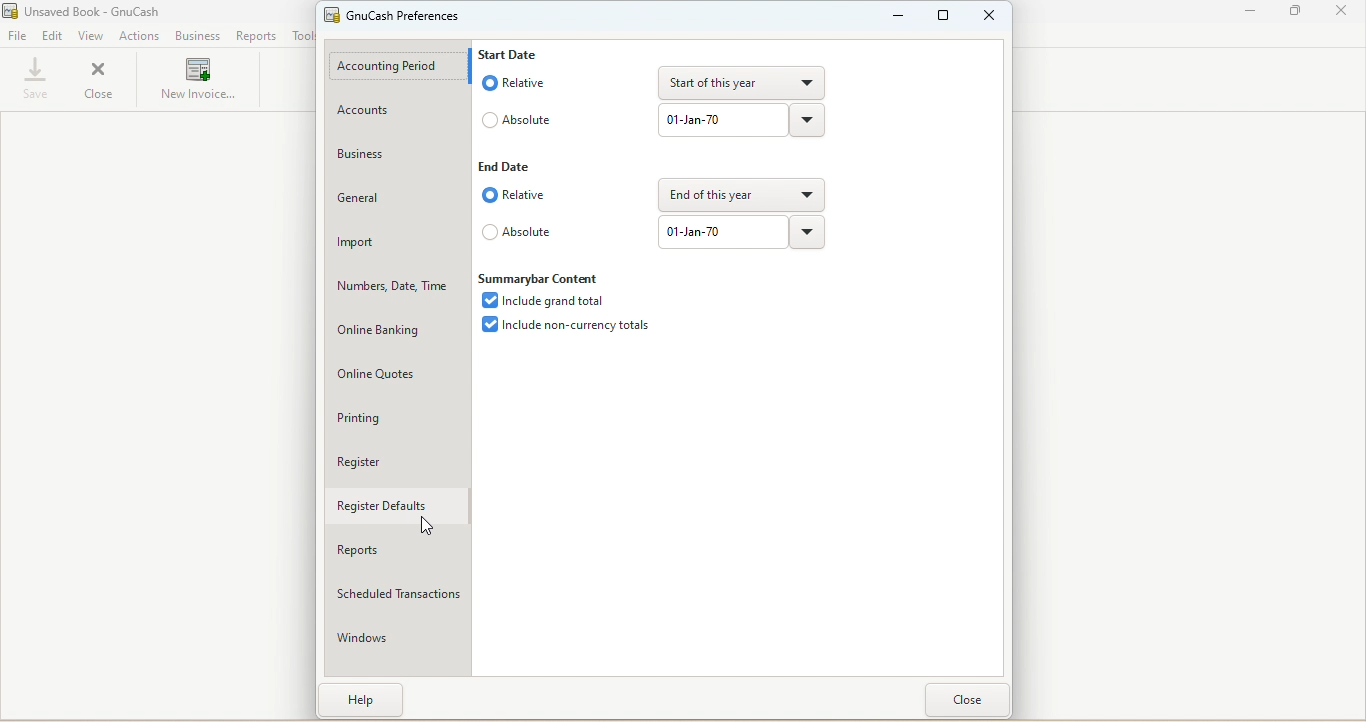 The image size is (1366, 722). What do you see at coordinates (969, 703) in the screenshot?
I see `Close` at bounding box center [969, 703].